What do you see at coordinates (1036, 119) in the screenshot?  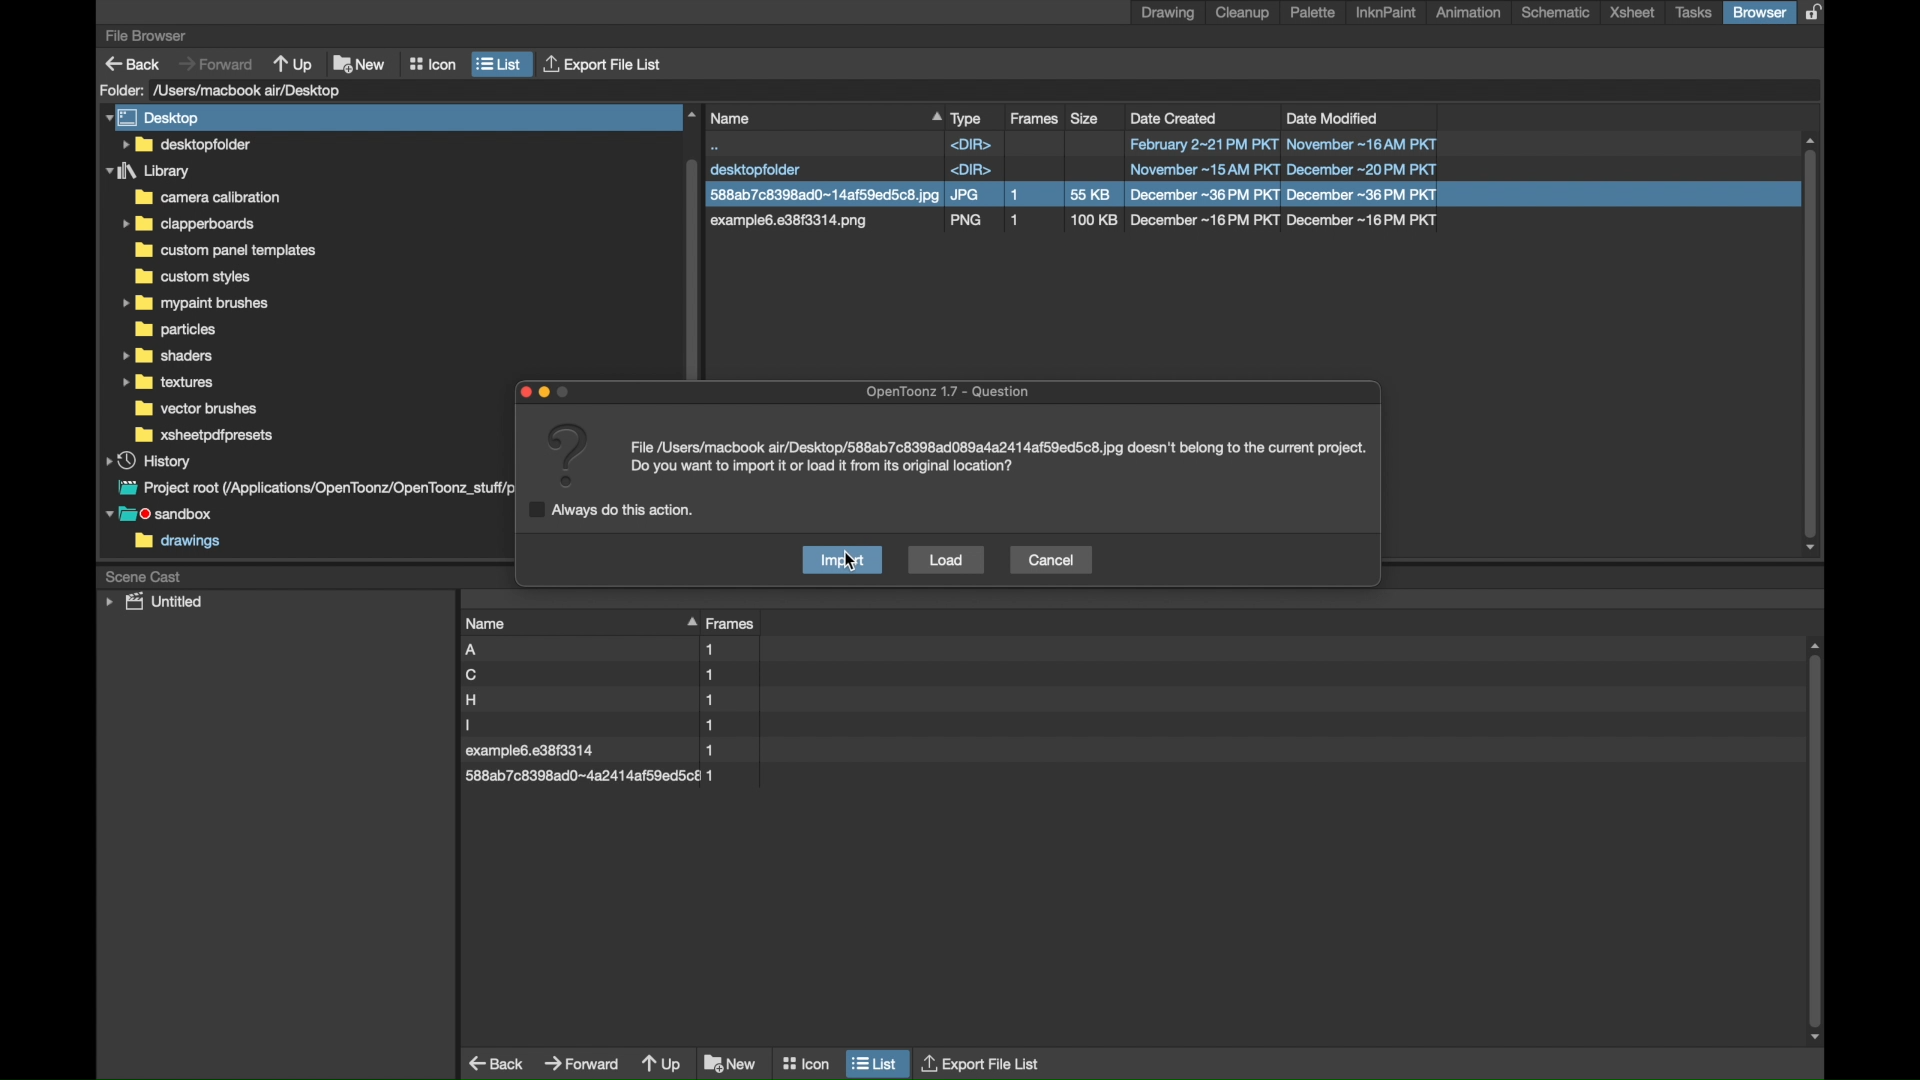 I see `frames` at bounding box center [1036, 119].